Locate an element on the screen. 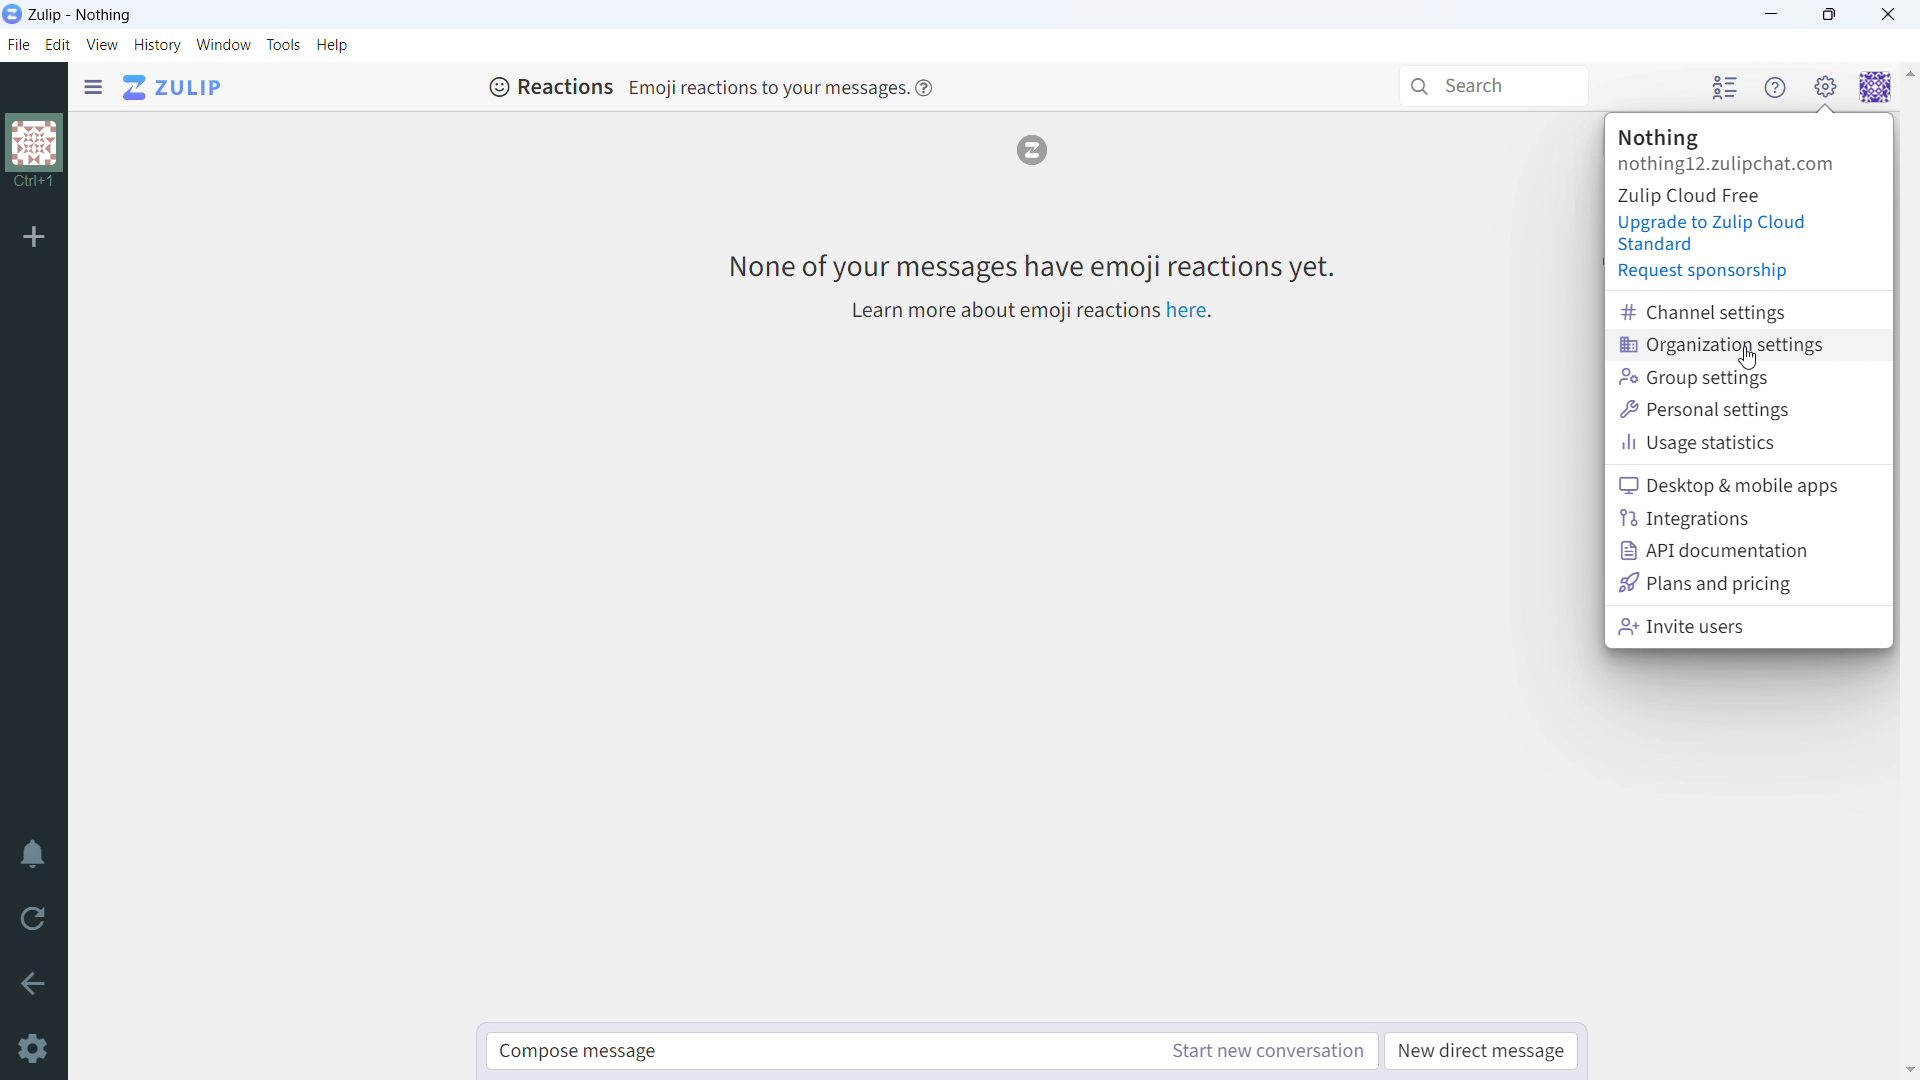 The height and width of the screenshot is (1080, 1920). channel settings is located at coordinates (1750, 312).